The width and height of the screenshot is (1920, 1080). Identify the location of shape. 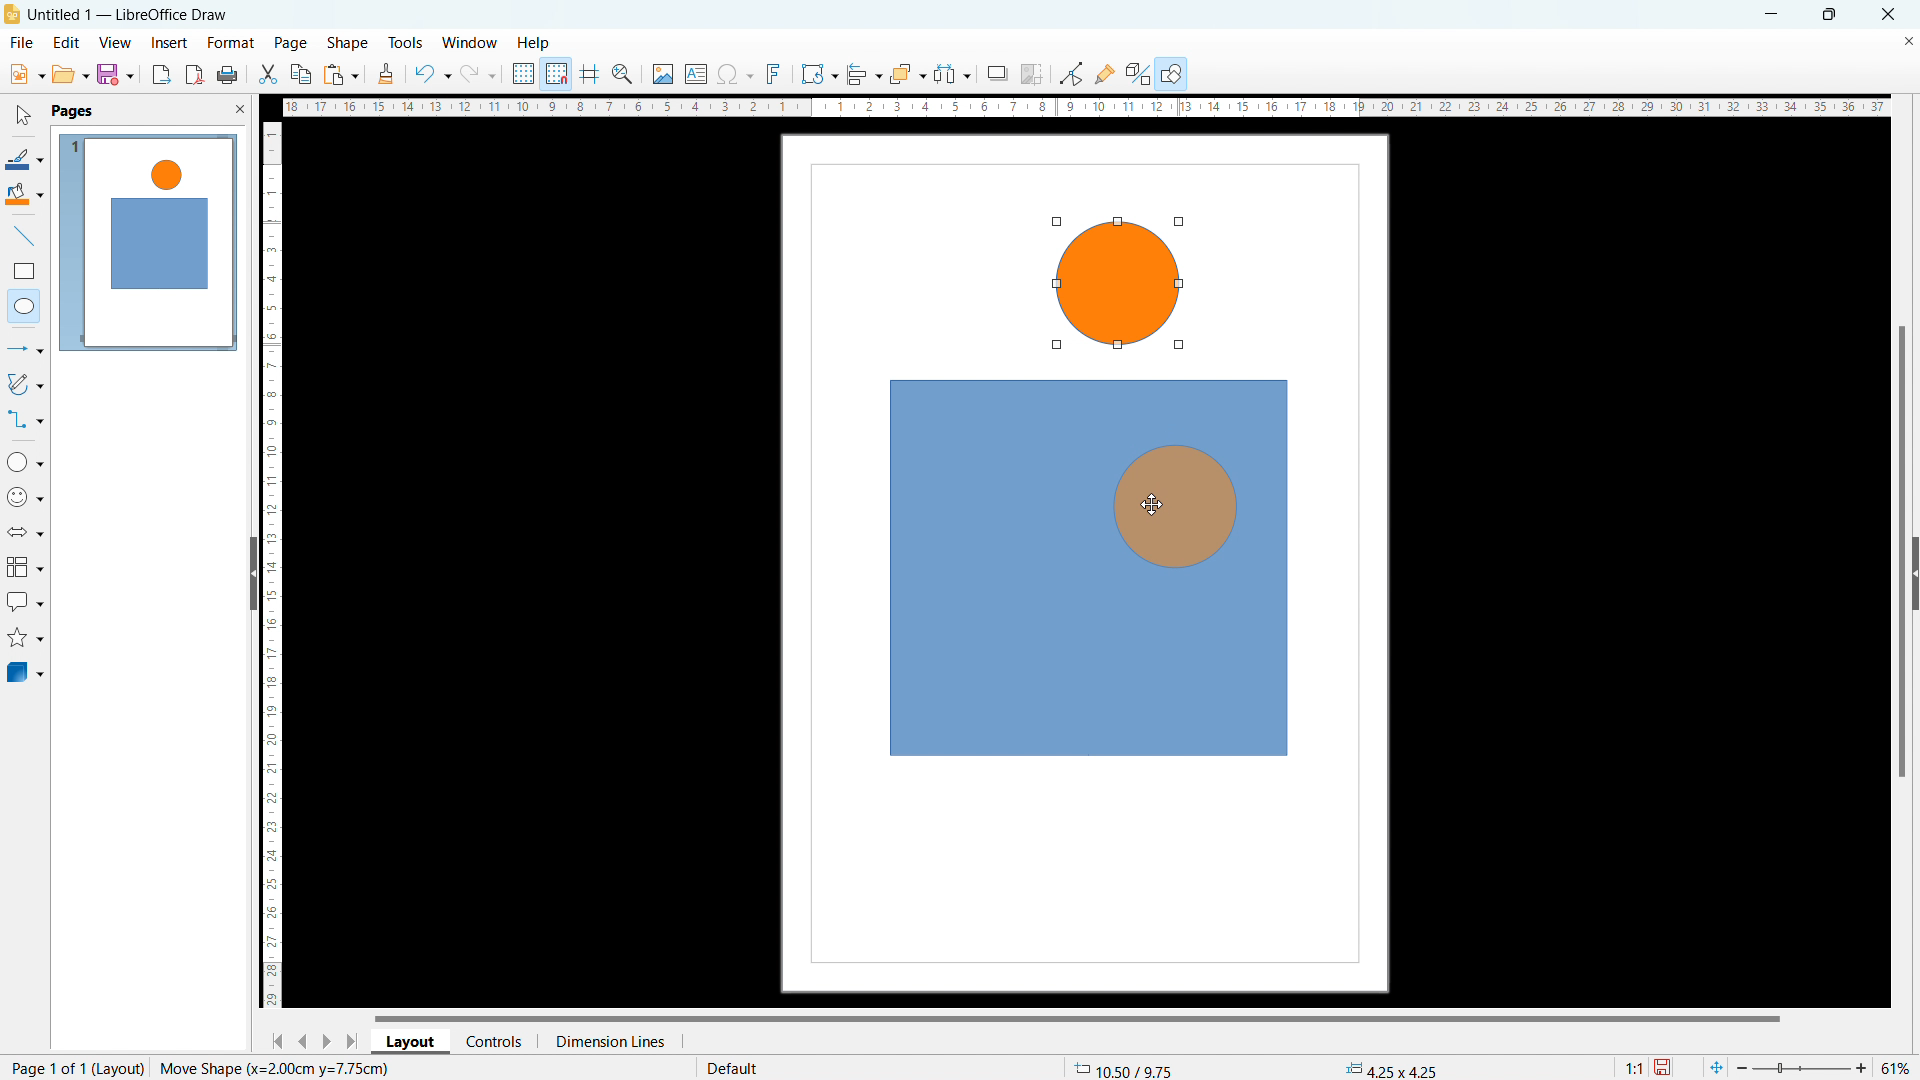
(348, 44).